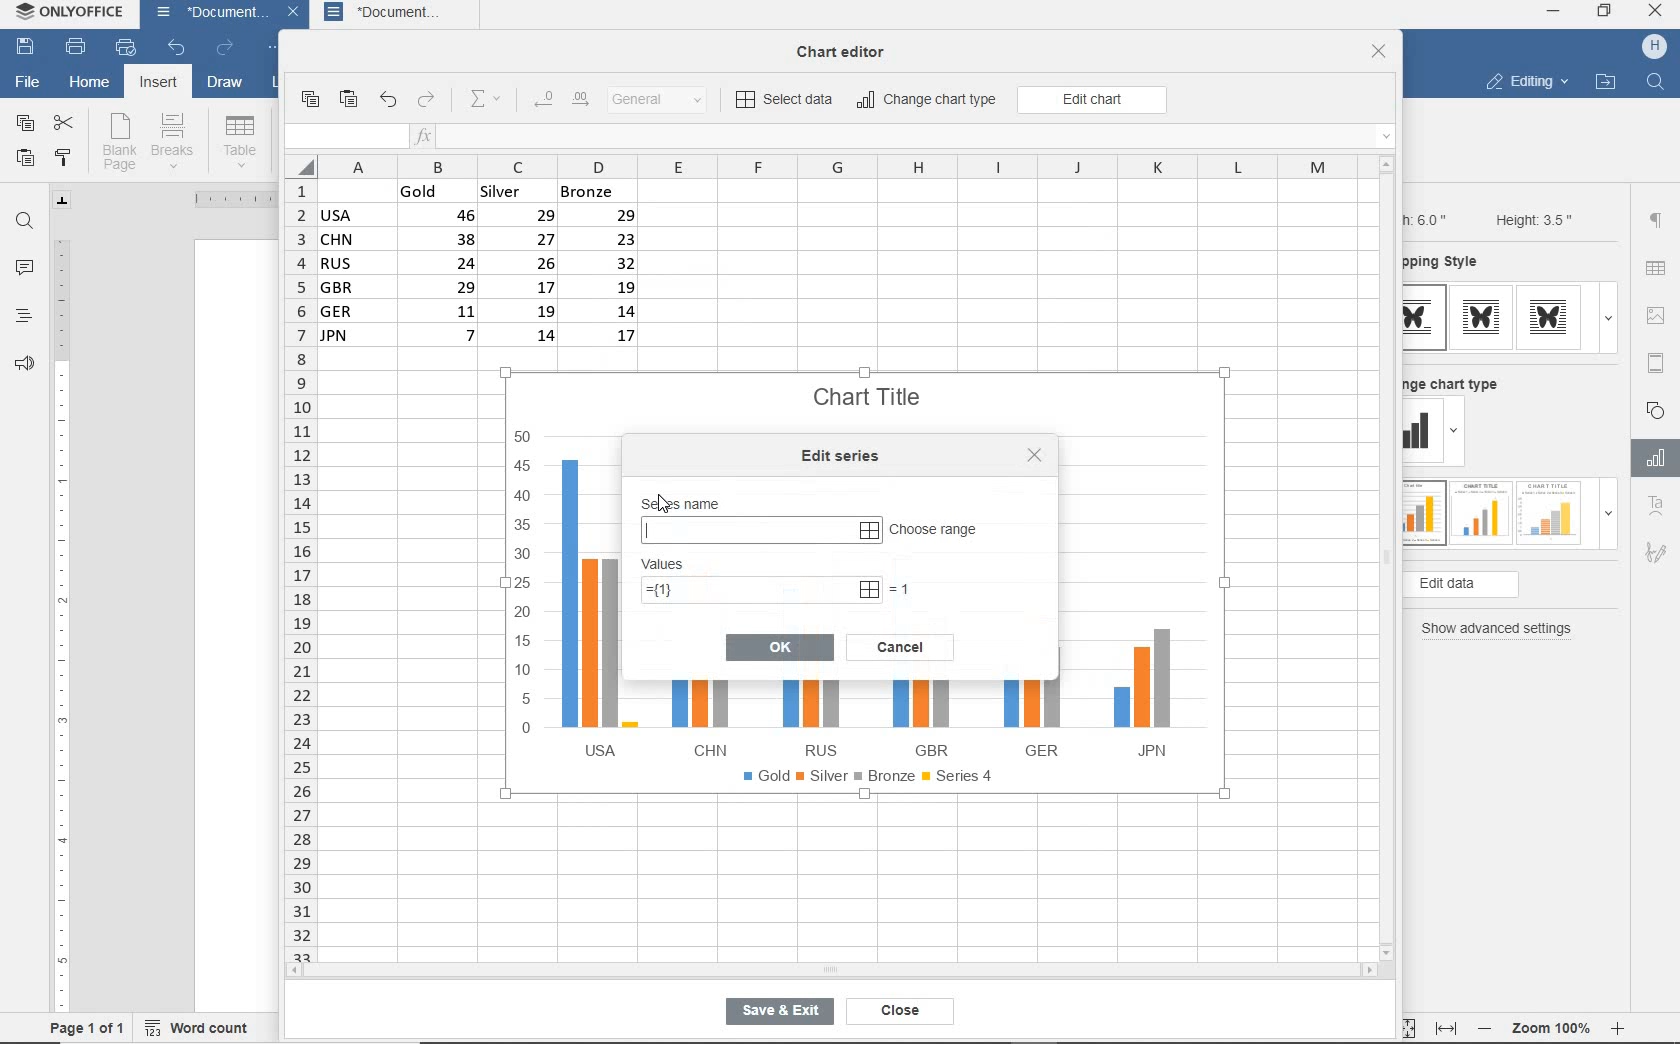 This screenshot has width=1680, height=1044. What do you see at coordinates (928, 101) in the screenshot?
I see `change chart type` at bounding box center [928, 101].